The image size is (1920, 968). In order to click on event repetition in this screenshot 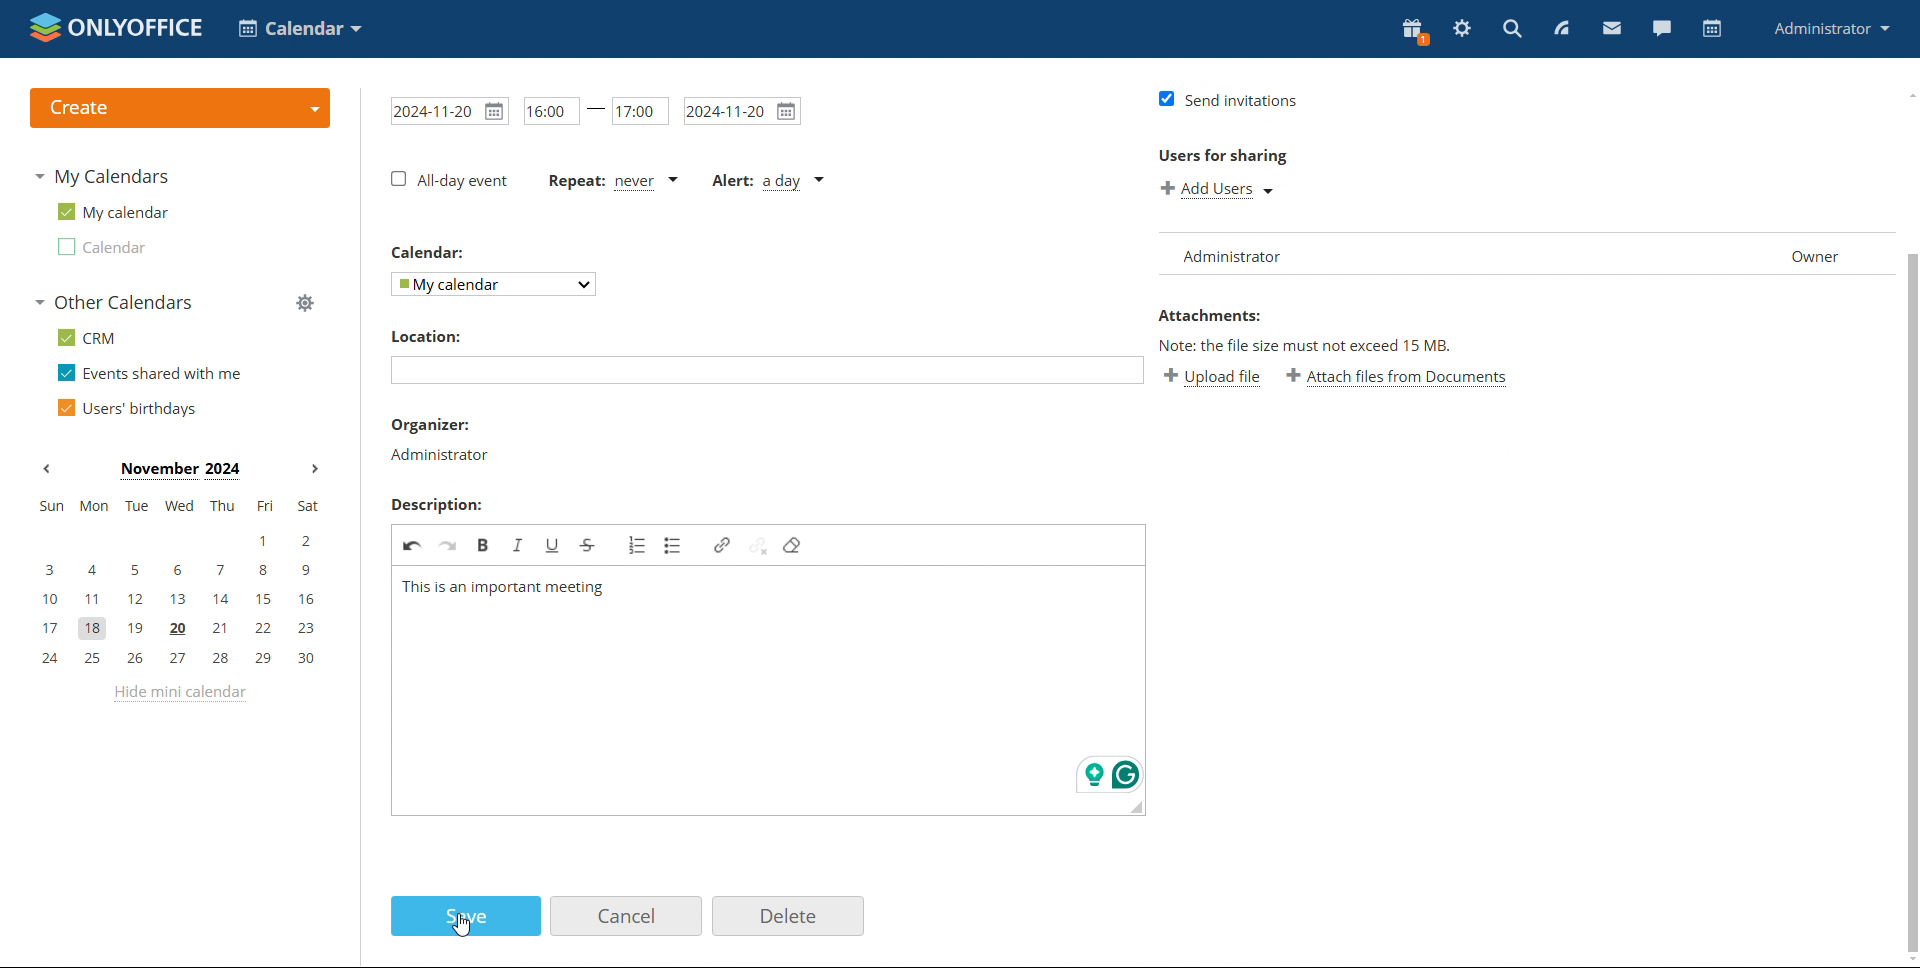, I will do `click(613, 180)`.